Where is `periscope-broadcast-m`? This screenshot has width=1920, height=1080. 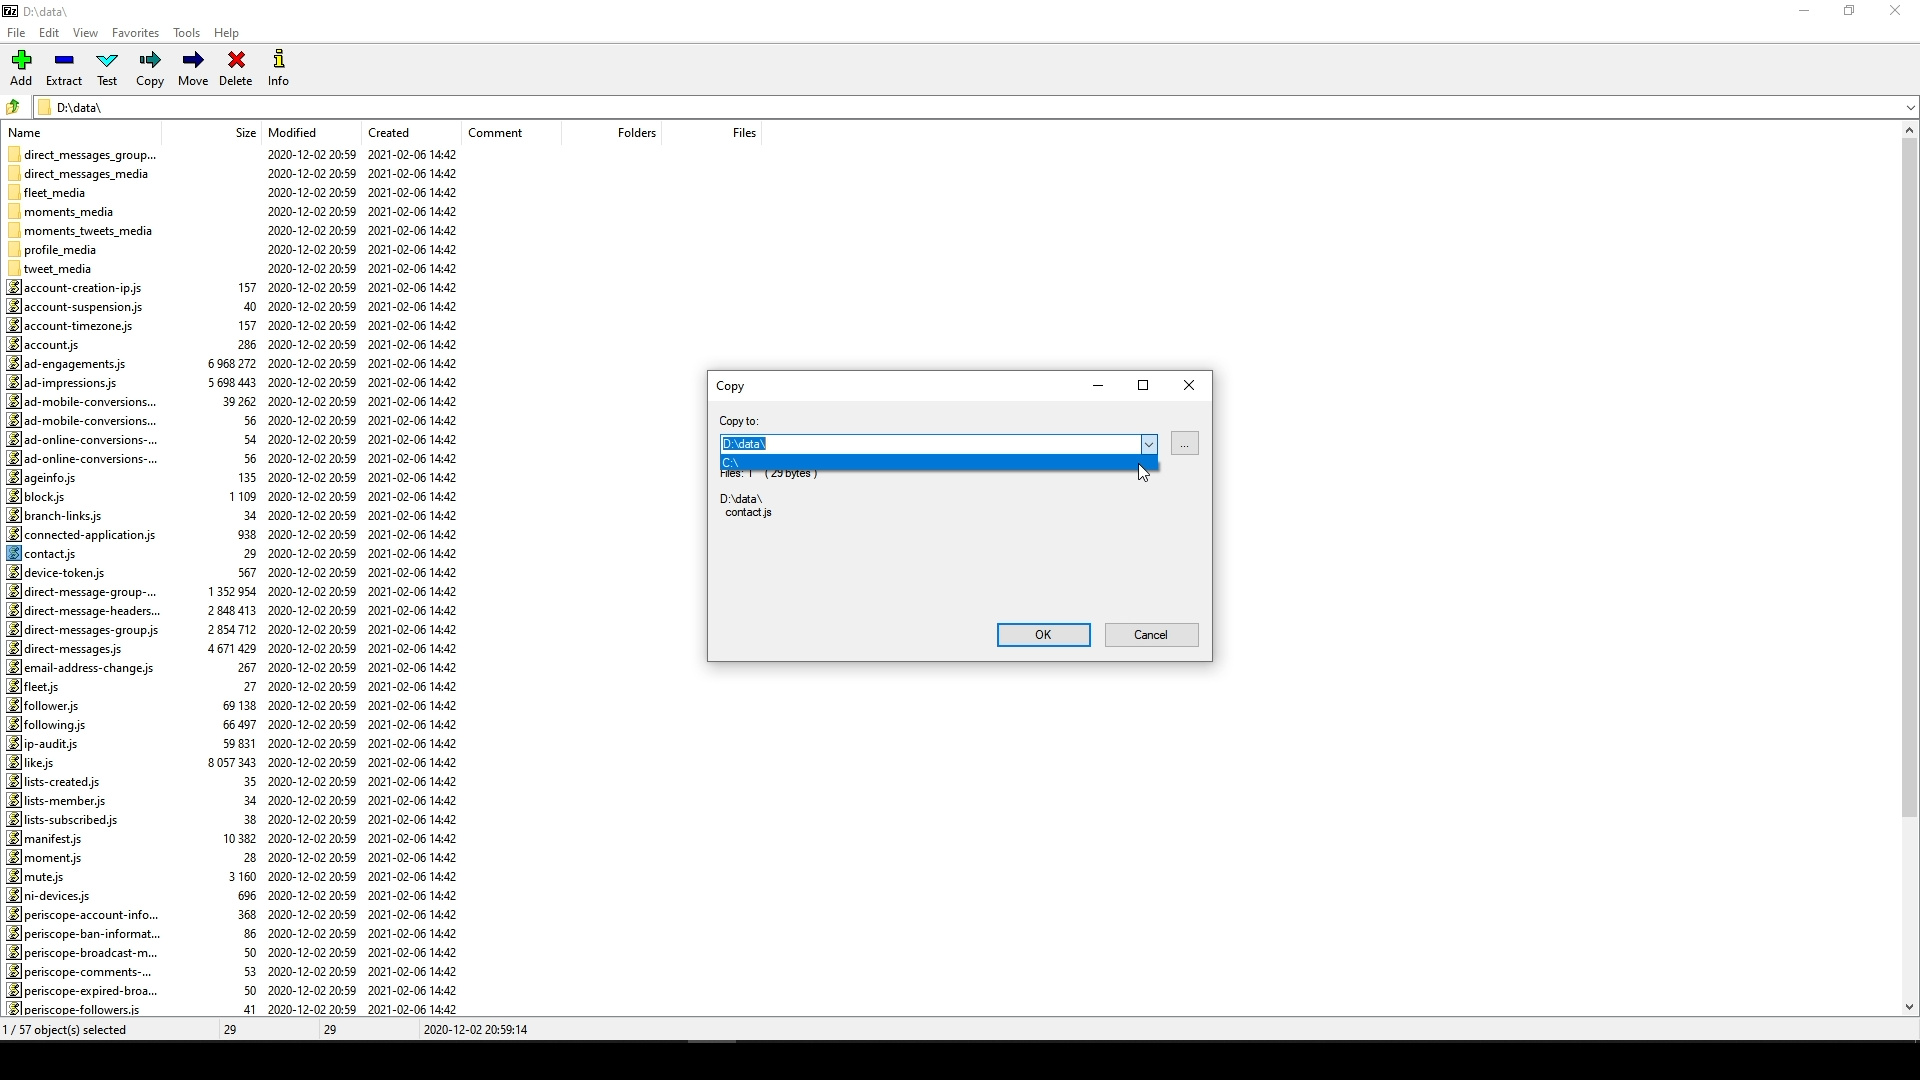
periscope-broadcast-m is located at coordinates (79, 953).